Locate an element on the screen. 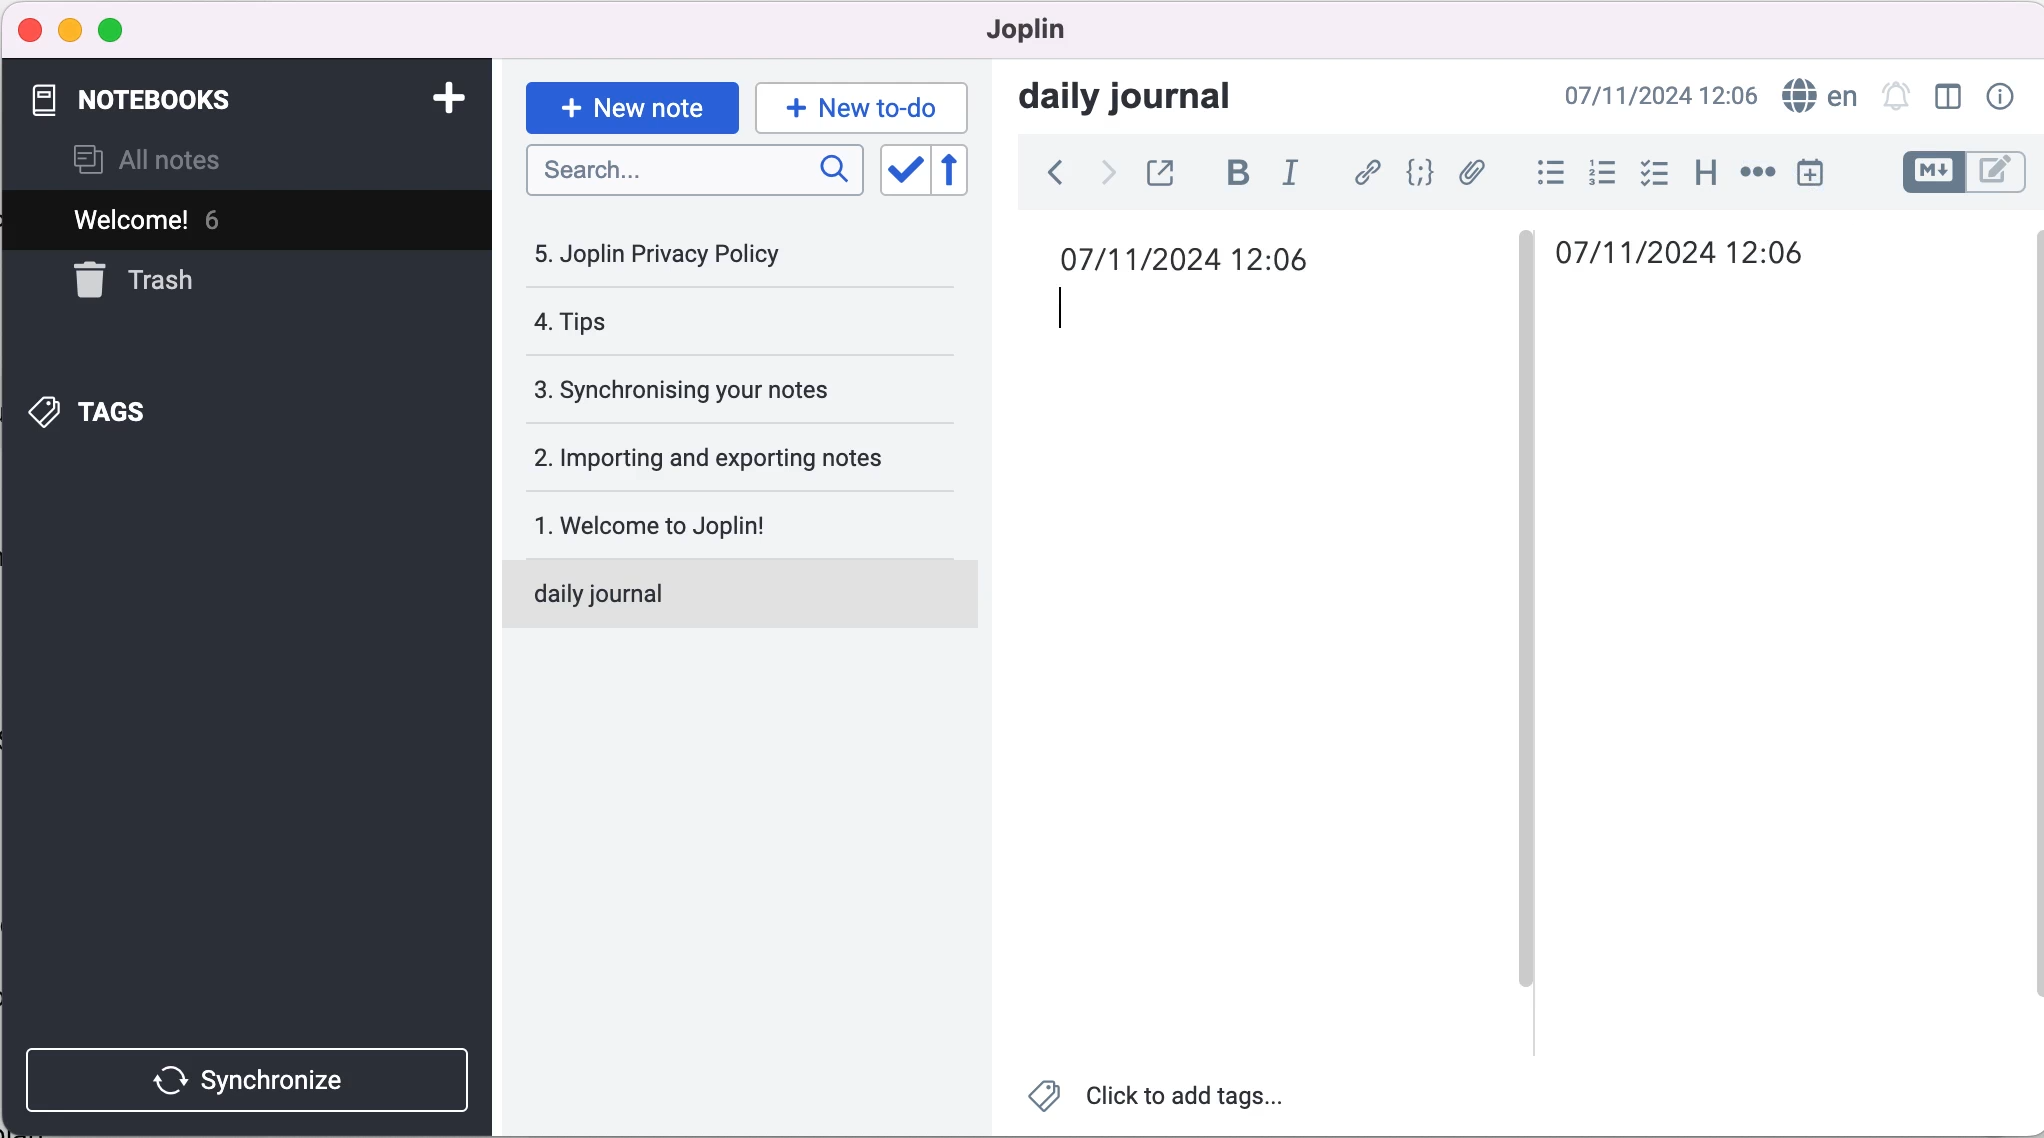 This screenshot has height=1138, width=2044. cursor is located at coordinates (1065, 312).